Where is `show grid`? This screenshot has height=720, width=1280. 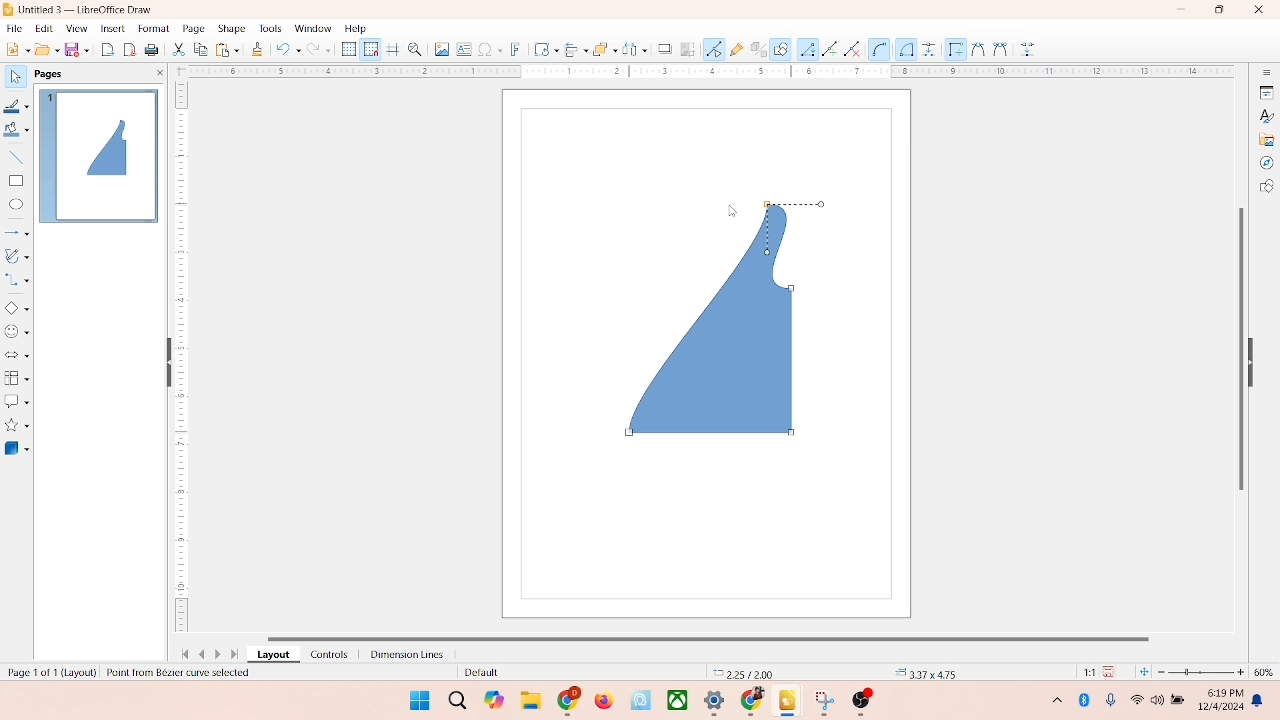 show grid is located at coordinates (348, 50).